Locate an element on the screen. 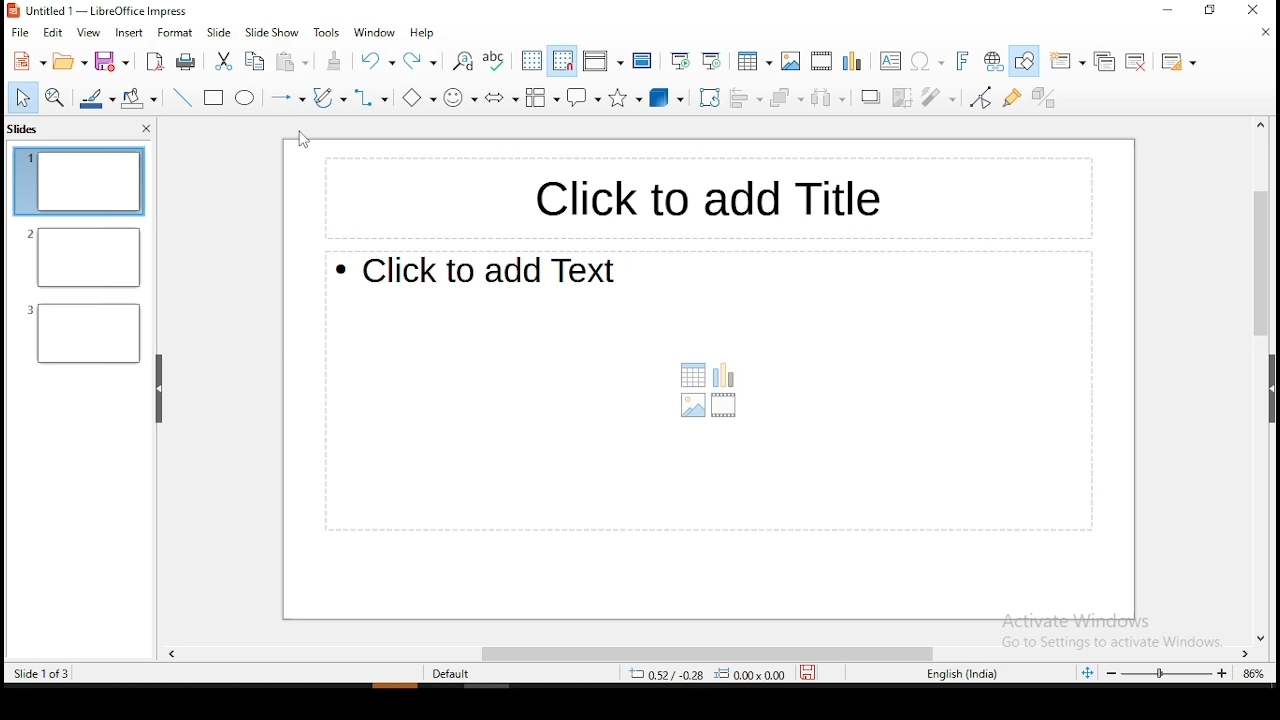 This screenshot has width=1280, height=720. slide 1 (current) is located at coordinates (80, 181).